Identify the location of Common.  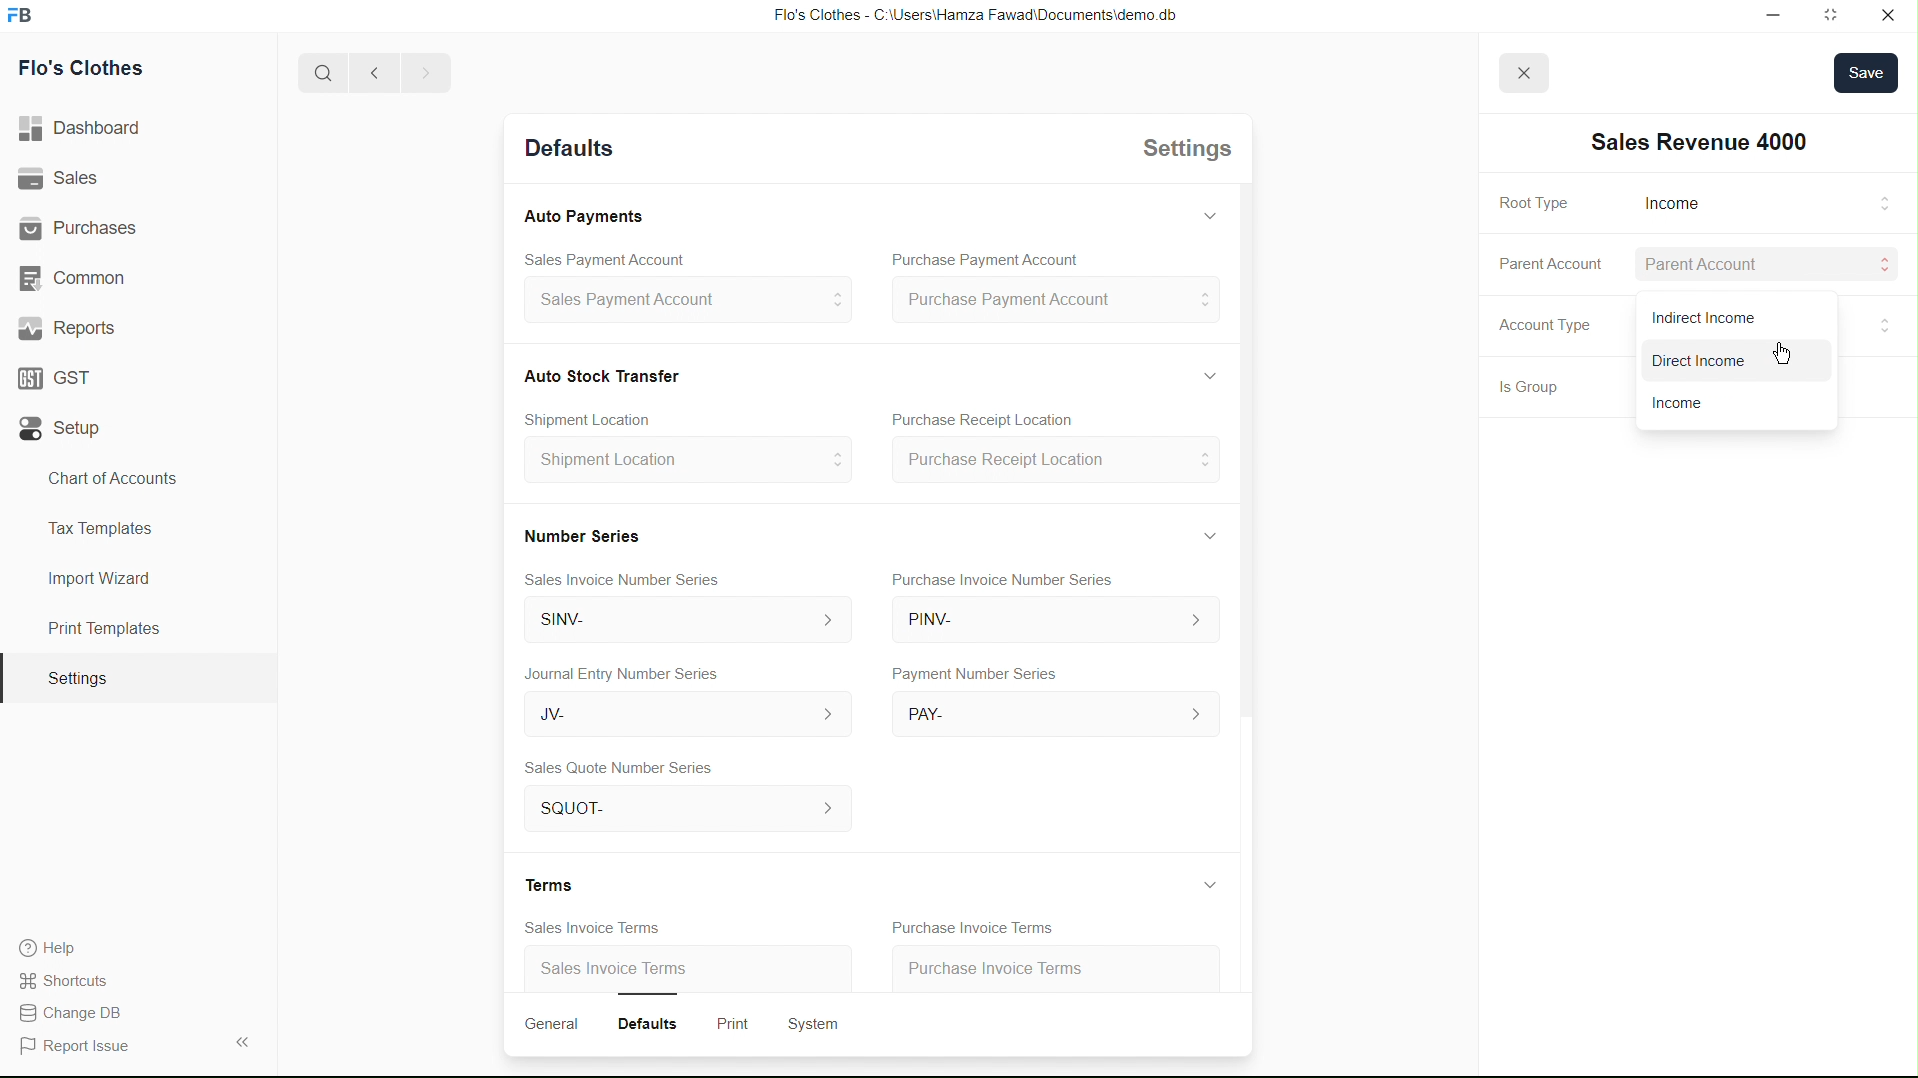
(77, 276).